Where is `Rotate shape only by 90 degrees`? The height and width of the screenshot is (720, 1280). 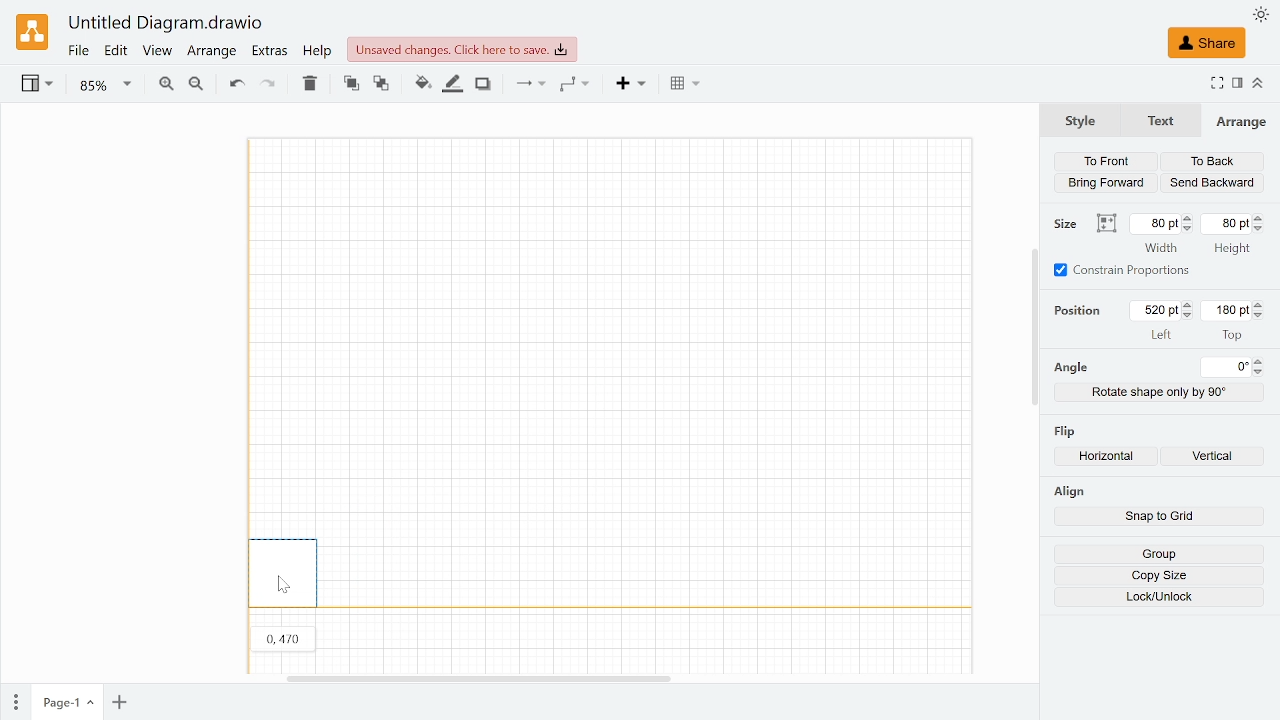
Rotate shape only by 90 degrees is located at coordinates (1160, 392).